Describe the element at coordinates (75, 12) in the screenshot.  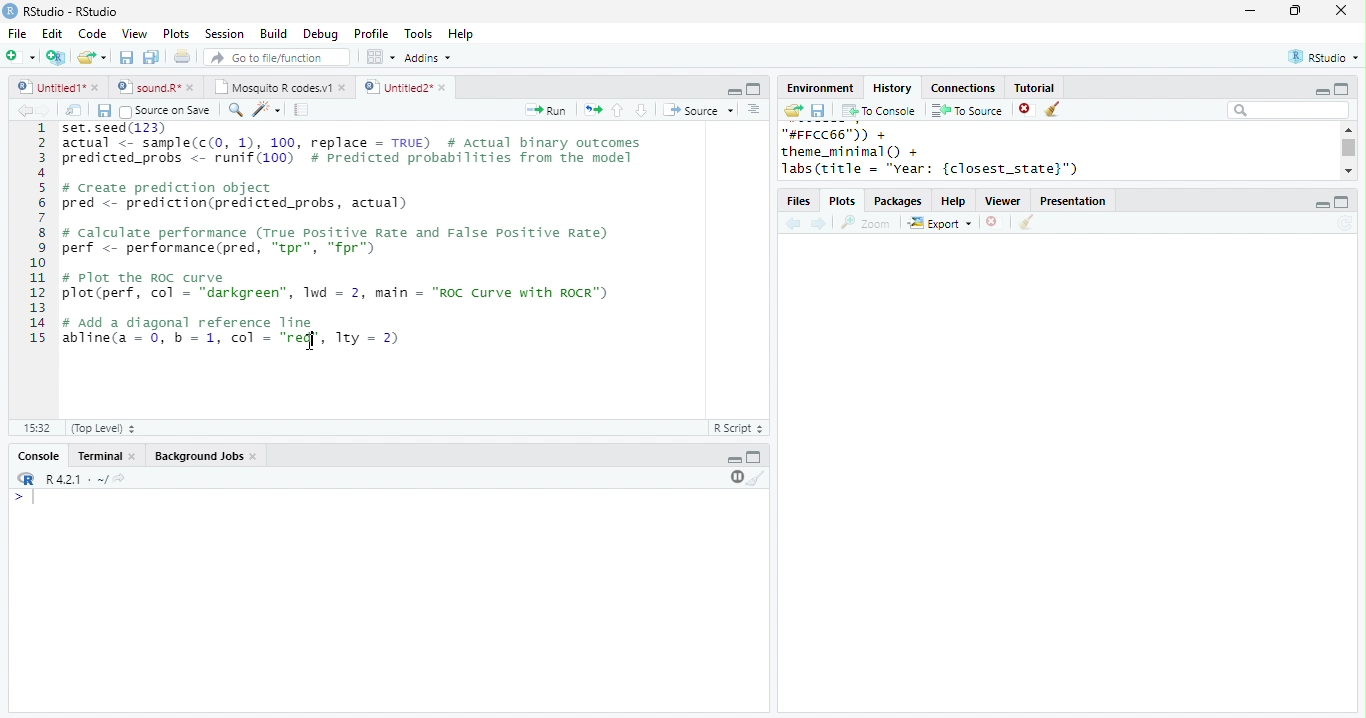
I see `RStudio-RStudio` at that location.